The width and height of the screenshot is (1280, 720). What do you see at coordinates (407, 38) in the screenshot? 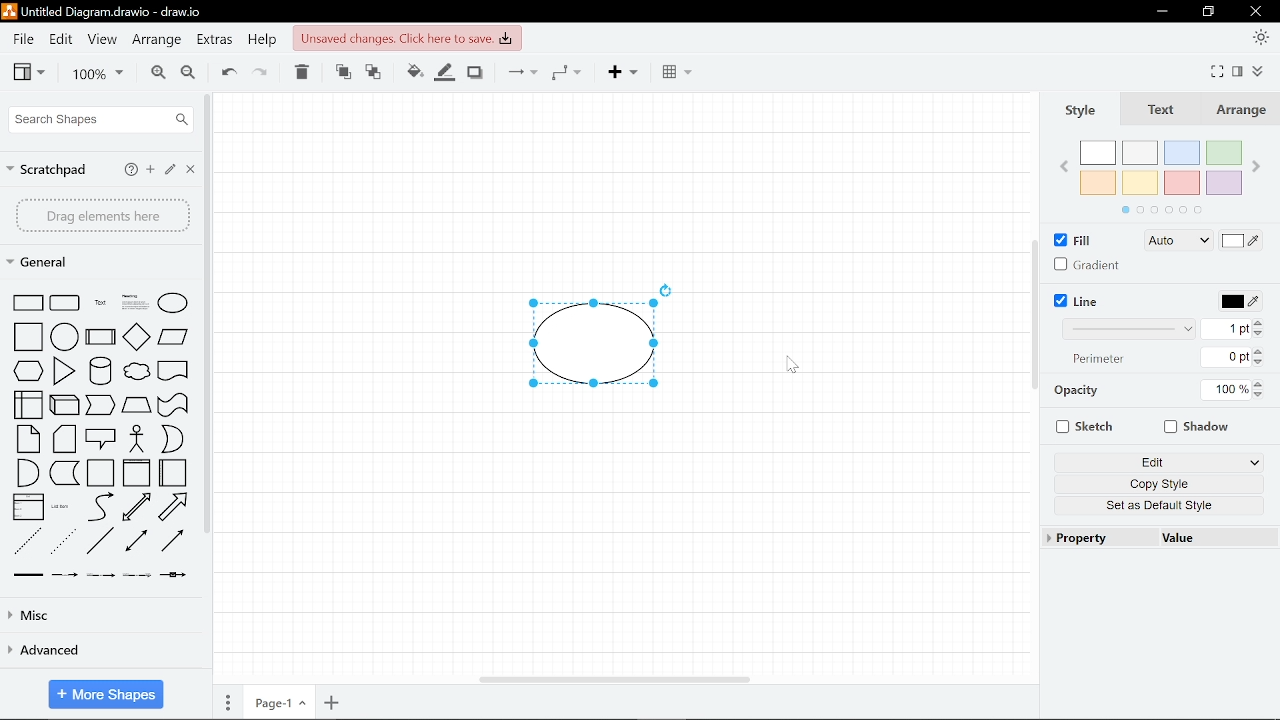
I see `unsaved changes click here to save` at bounding box center [407, 38].